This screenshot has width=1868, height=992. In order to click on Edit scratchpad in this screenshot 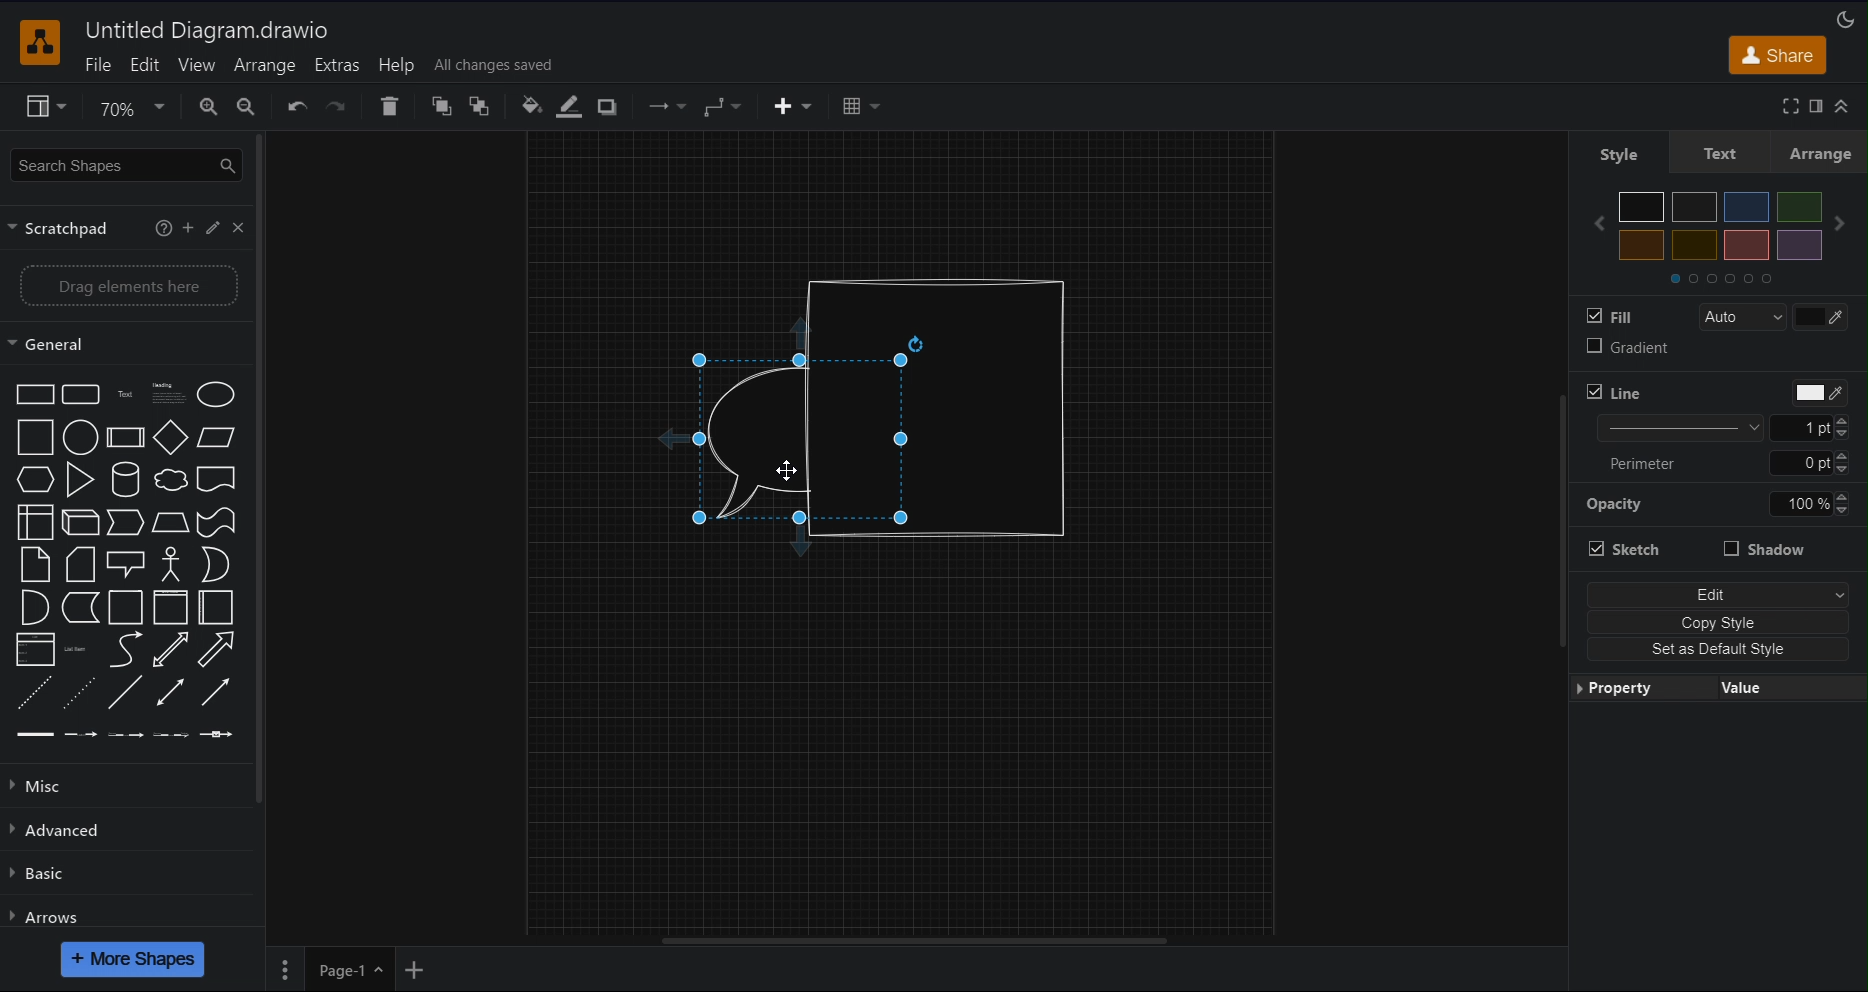, I will do `click(213, 228)`.